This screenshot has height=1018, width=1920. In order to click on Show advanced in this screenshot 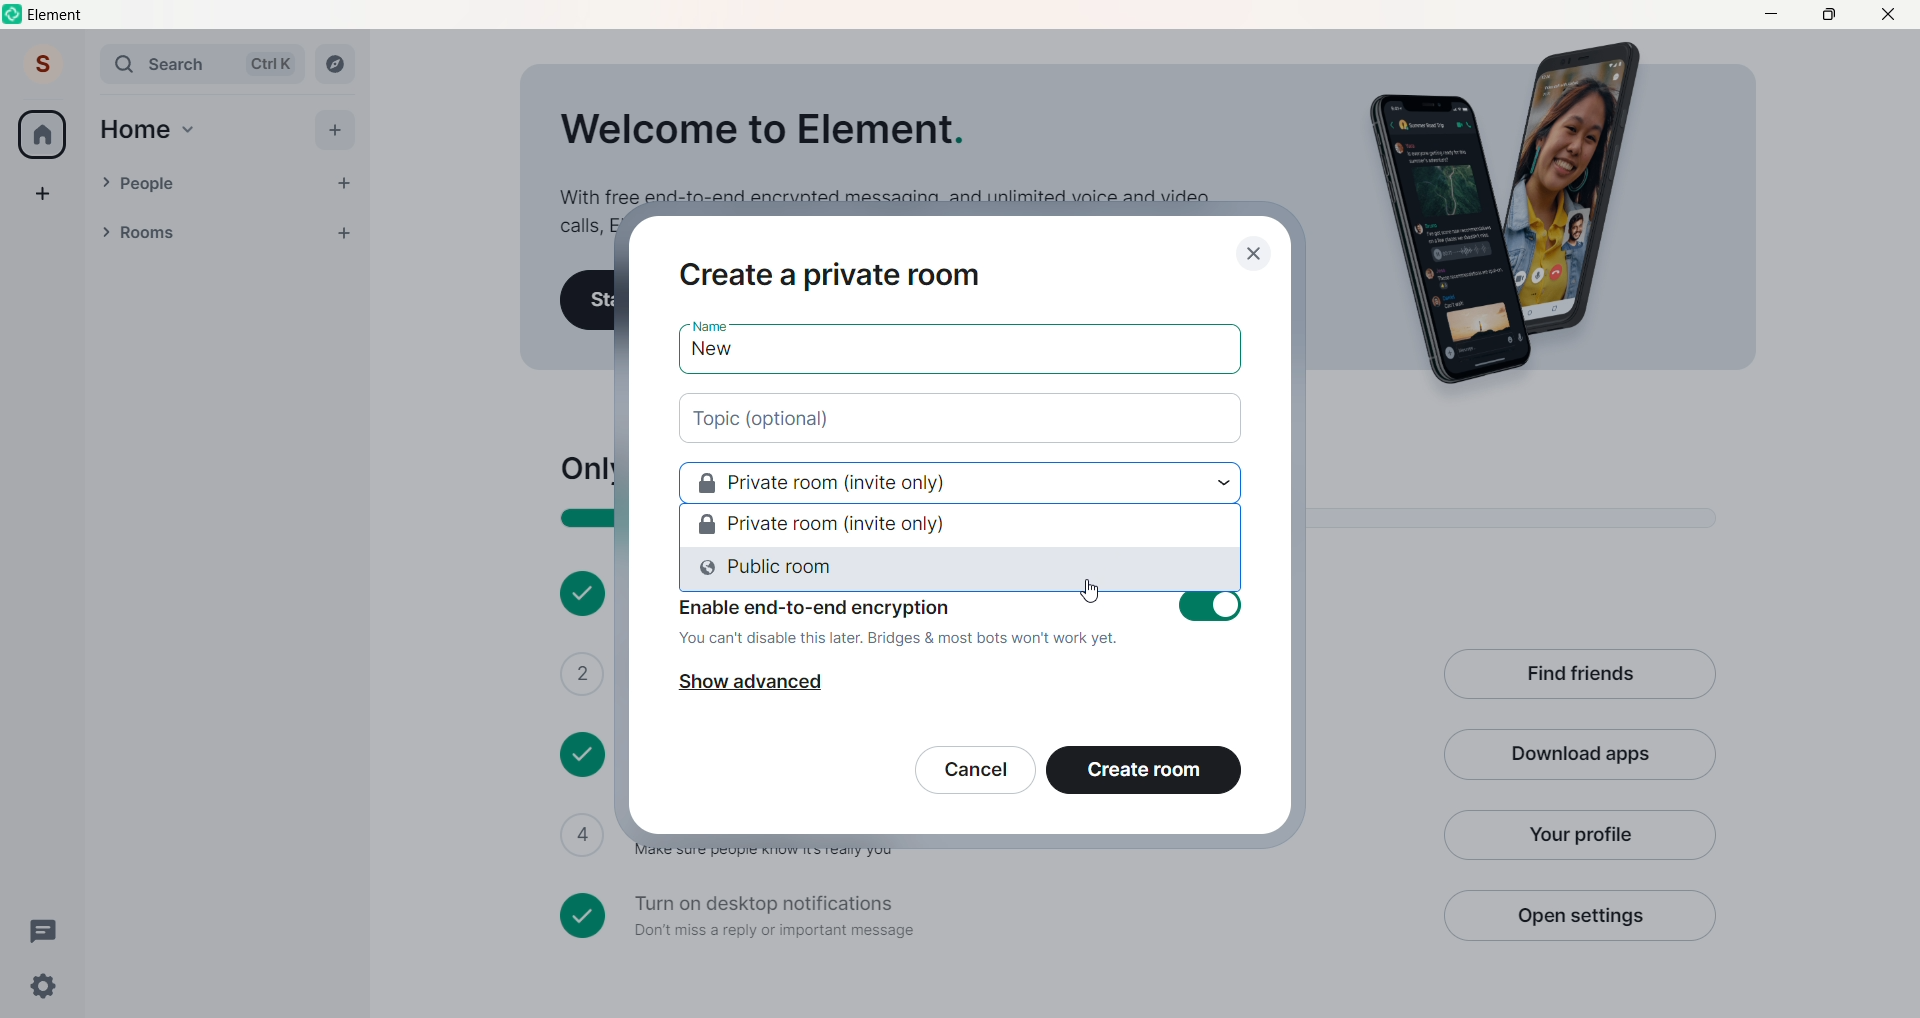, I will do `click(749, 683)`.